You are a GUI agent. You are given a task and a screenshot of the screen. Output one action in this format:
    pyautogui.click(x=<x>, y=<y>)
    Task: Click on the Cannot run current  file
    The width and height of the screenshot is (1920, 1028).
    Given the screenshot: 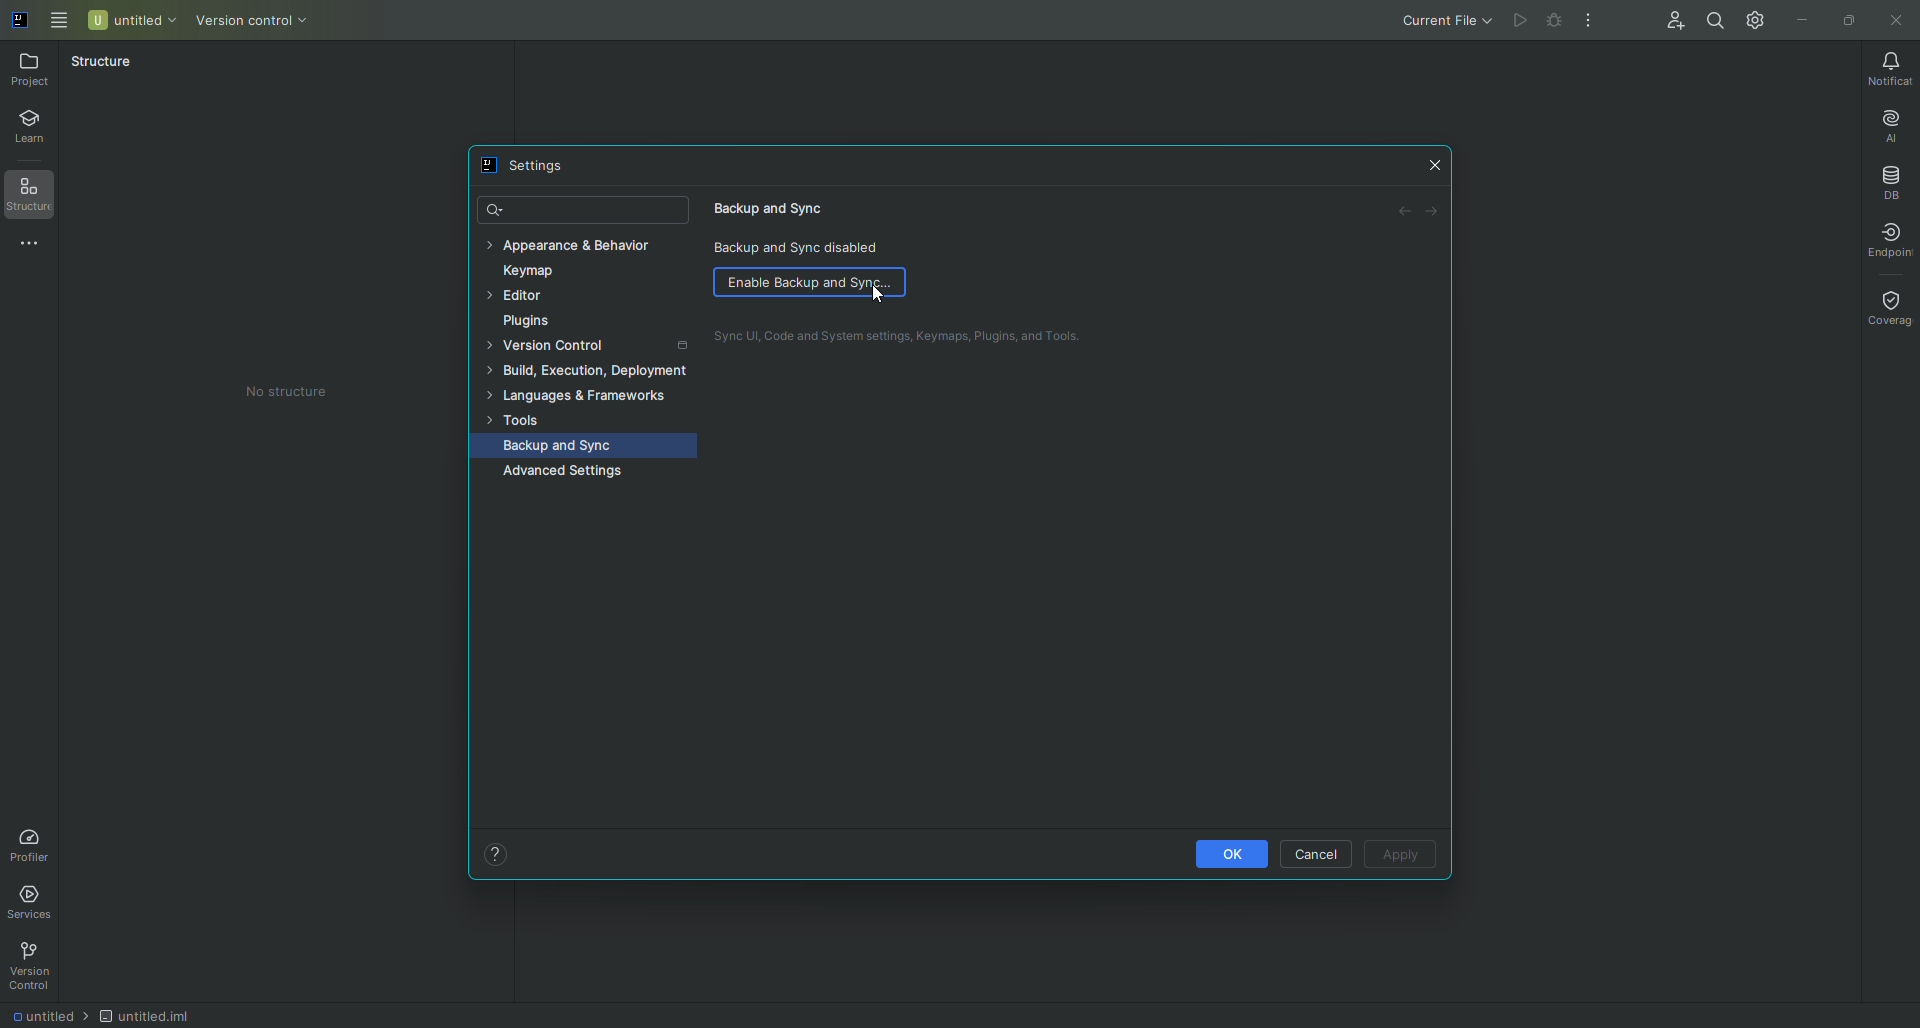 What is the action you would take?
    pyautogui.click(x=1557, y=24)
    